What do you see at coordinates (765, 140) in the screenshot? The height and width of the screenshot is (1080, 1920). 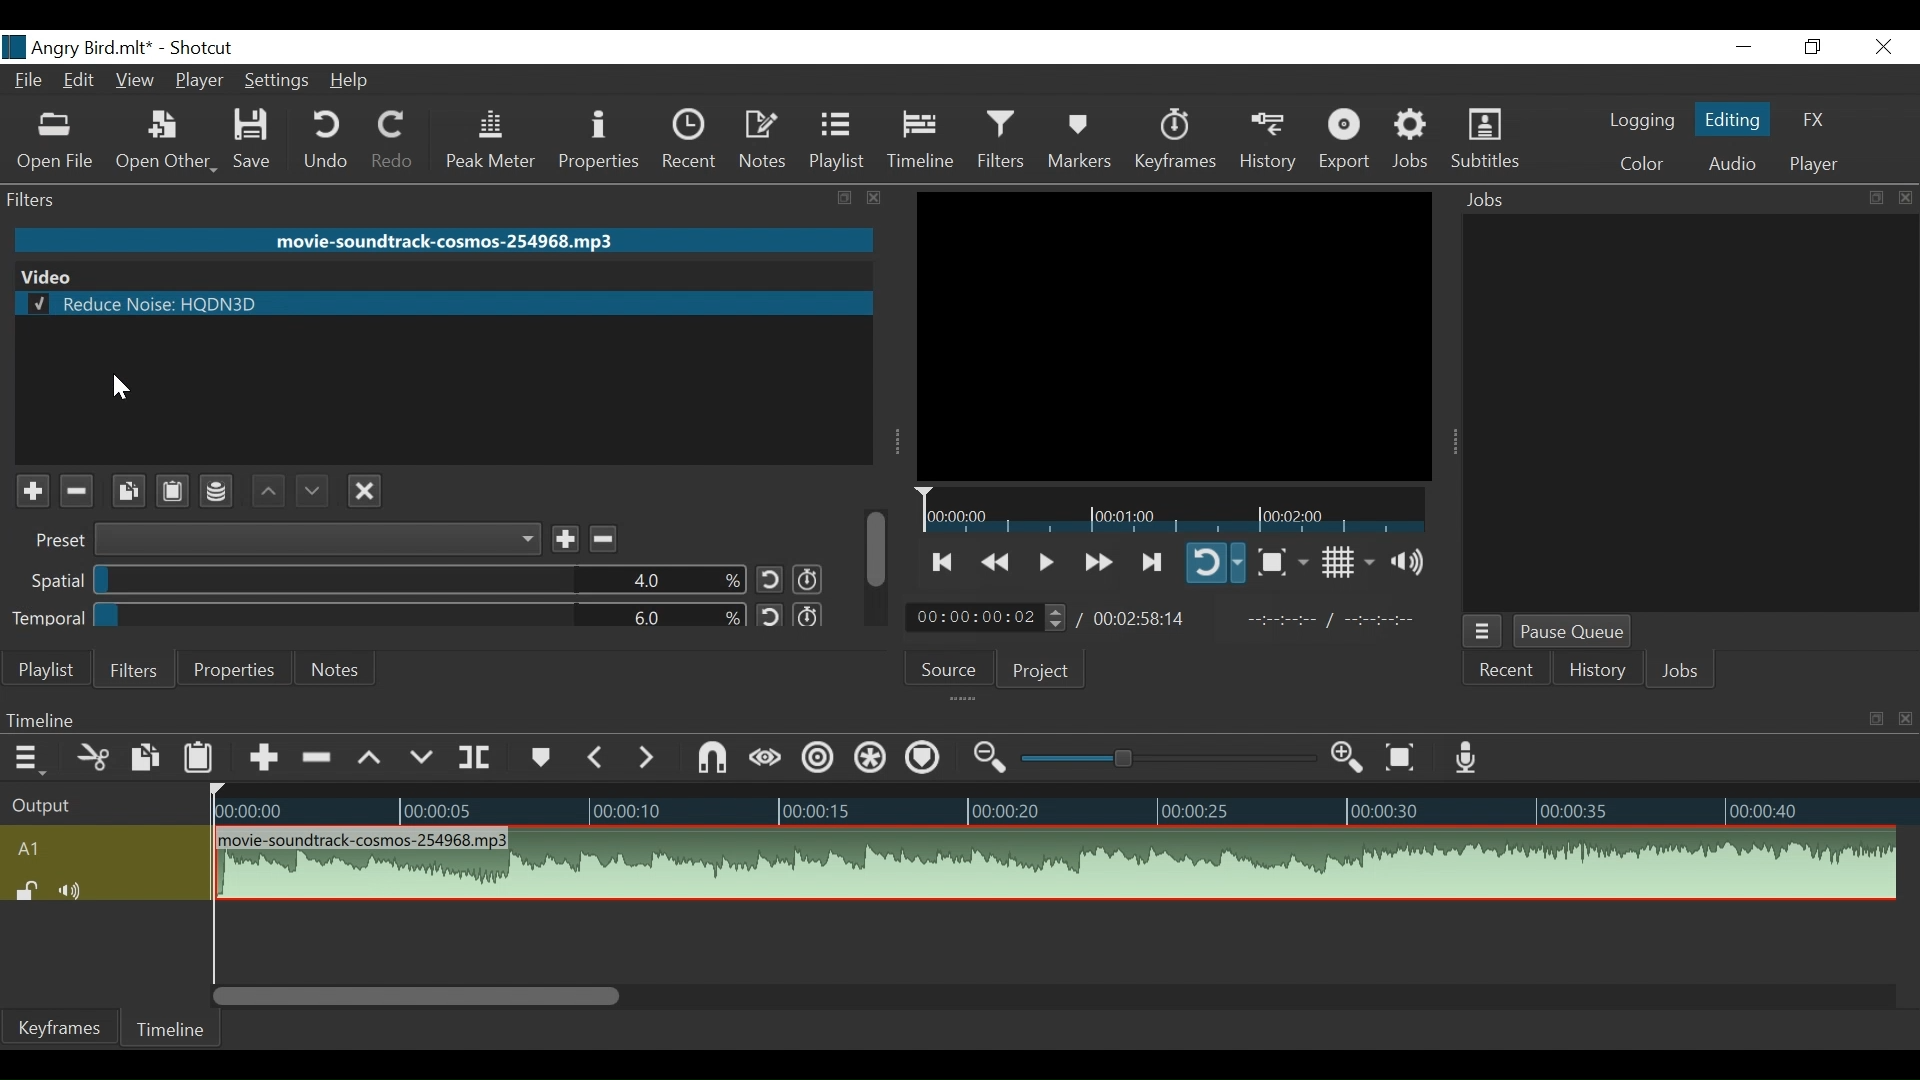 I see `Notes` at bounding box center [765, 140].